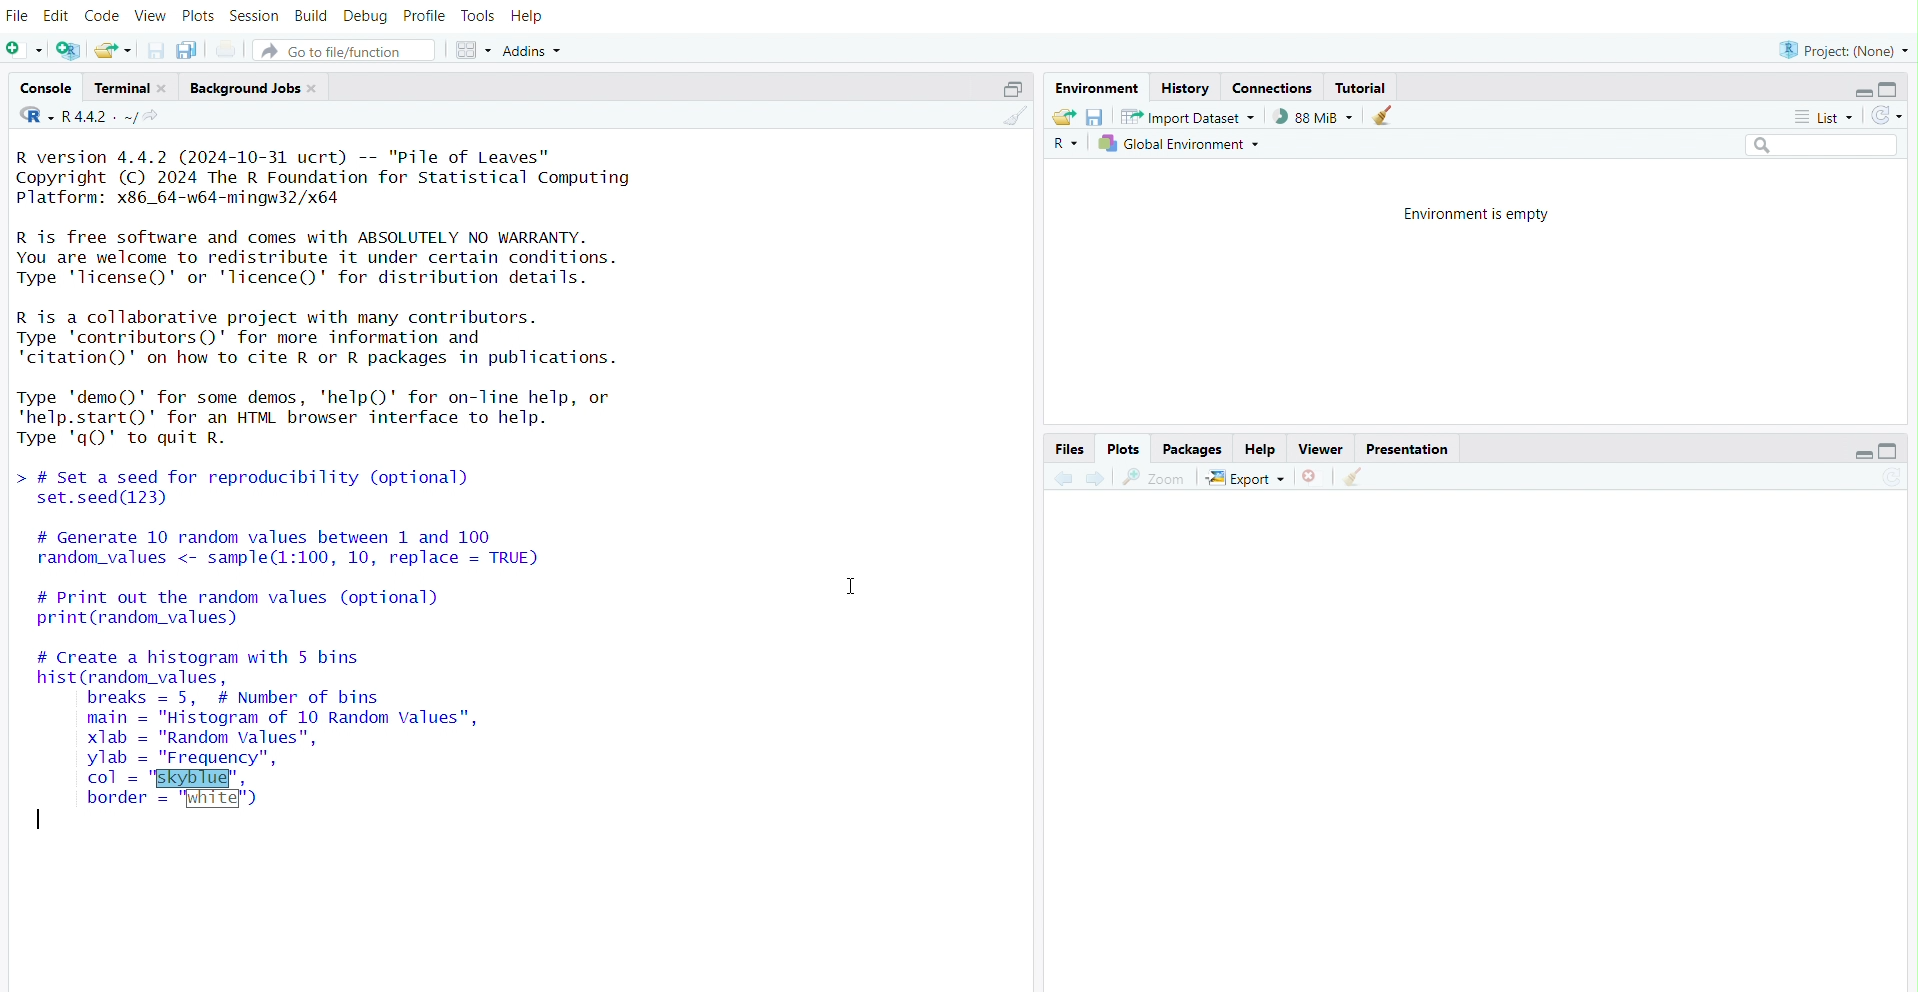  What do you see at coordinates (24, 50) in the screenshot?
I see `new file` at bounding box center [24, 50].